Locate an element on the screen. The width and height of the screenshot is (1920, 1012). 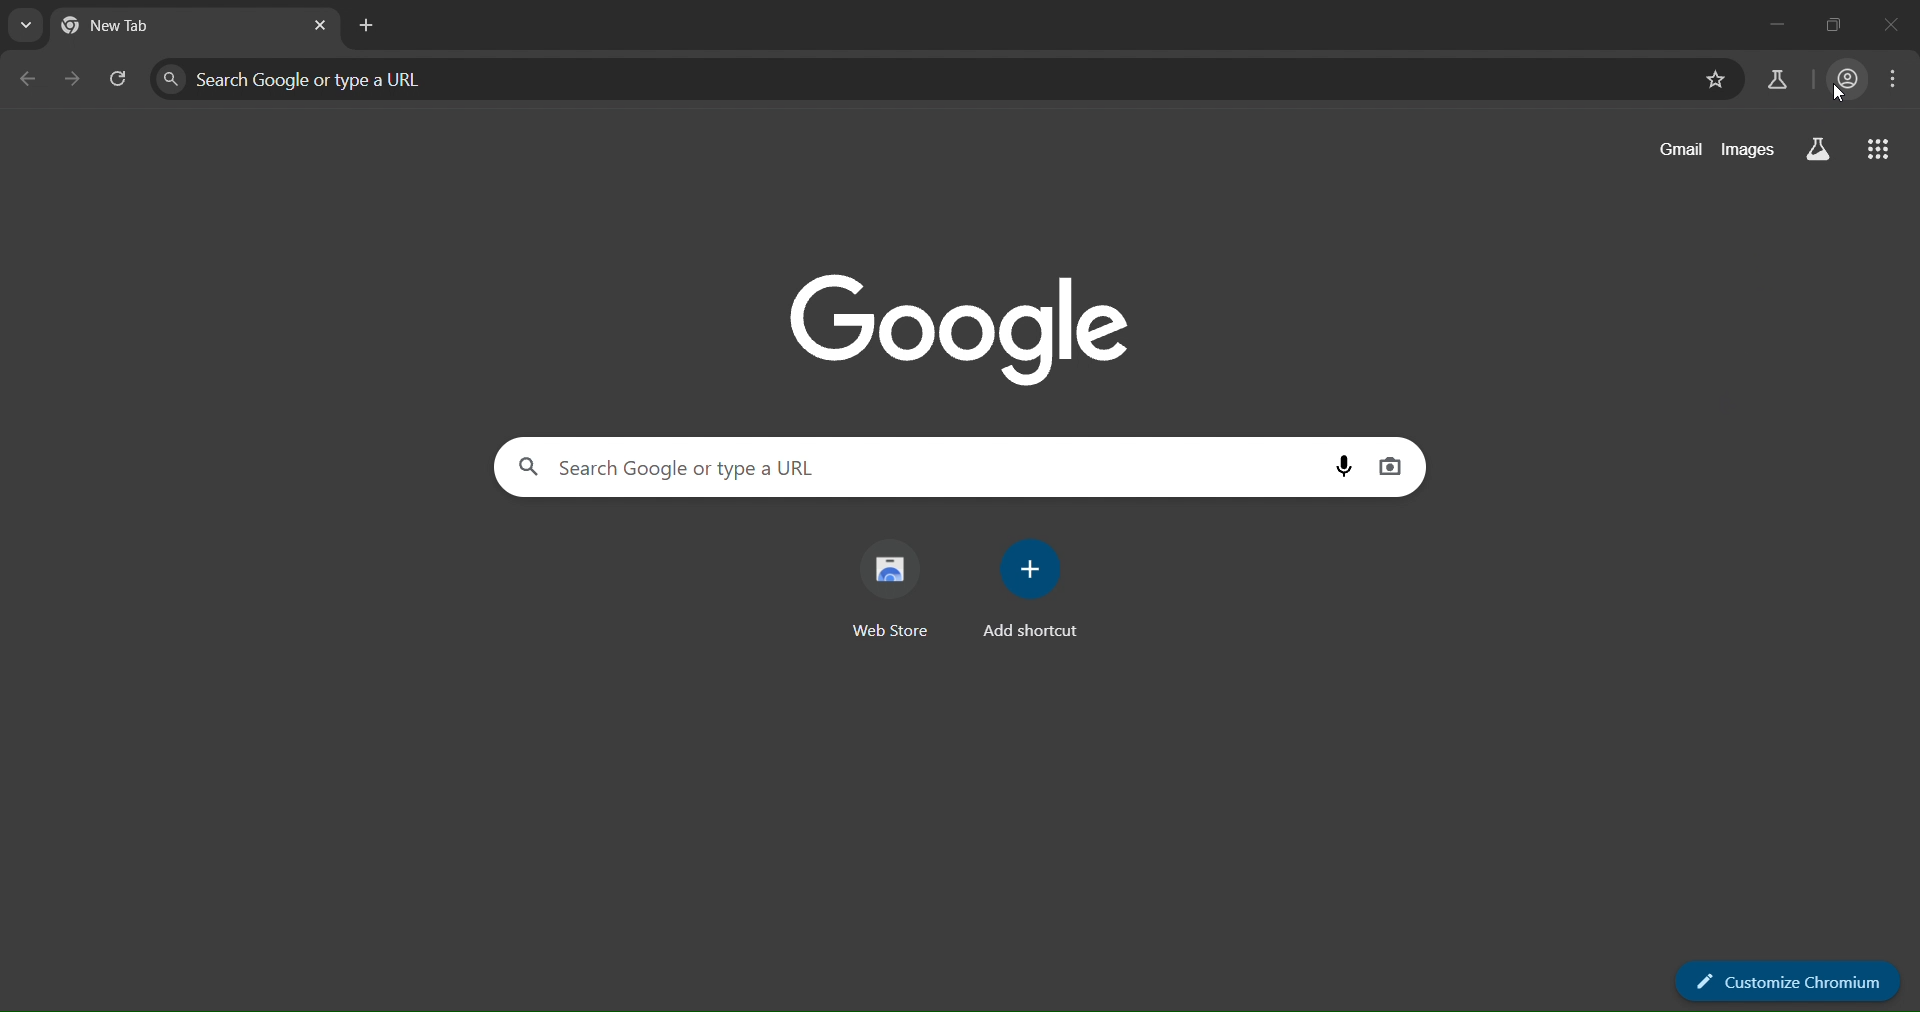
current tab is located at coordinates (133, 30).